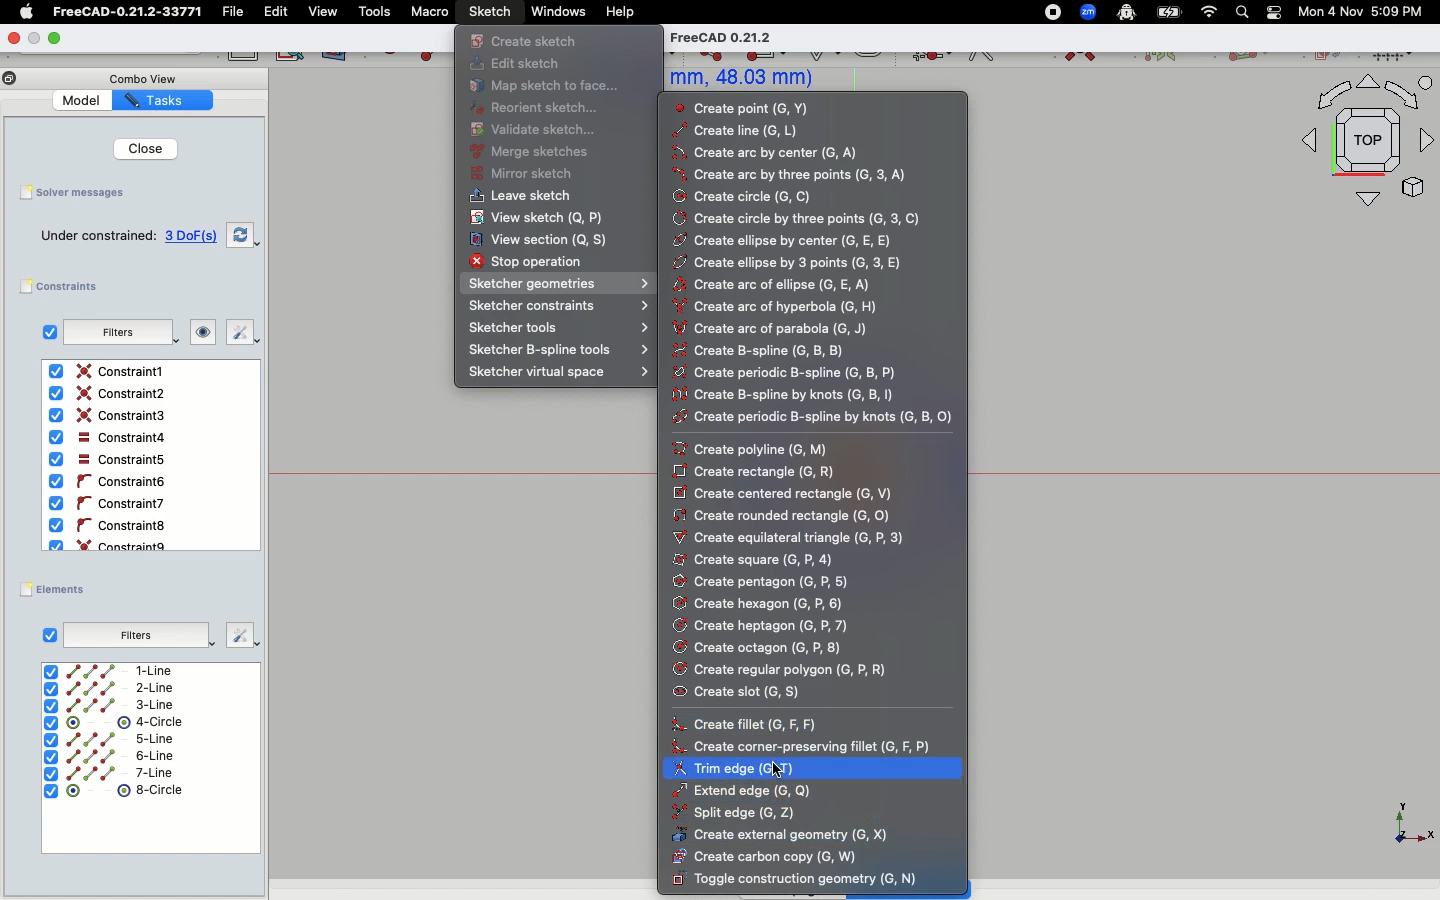 Image resolution: width=1440 pixels, height=900 pixels. Describe the element at coordinates (115, 723) in the screenshot. I see `4-Circle` at that location.